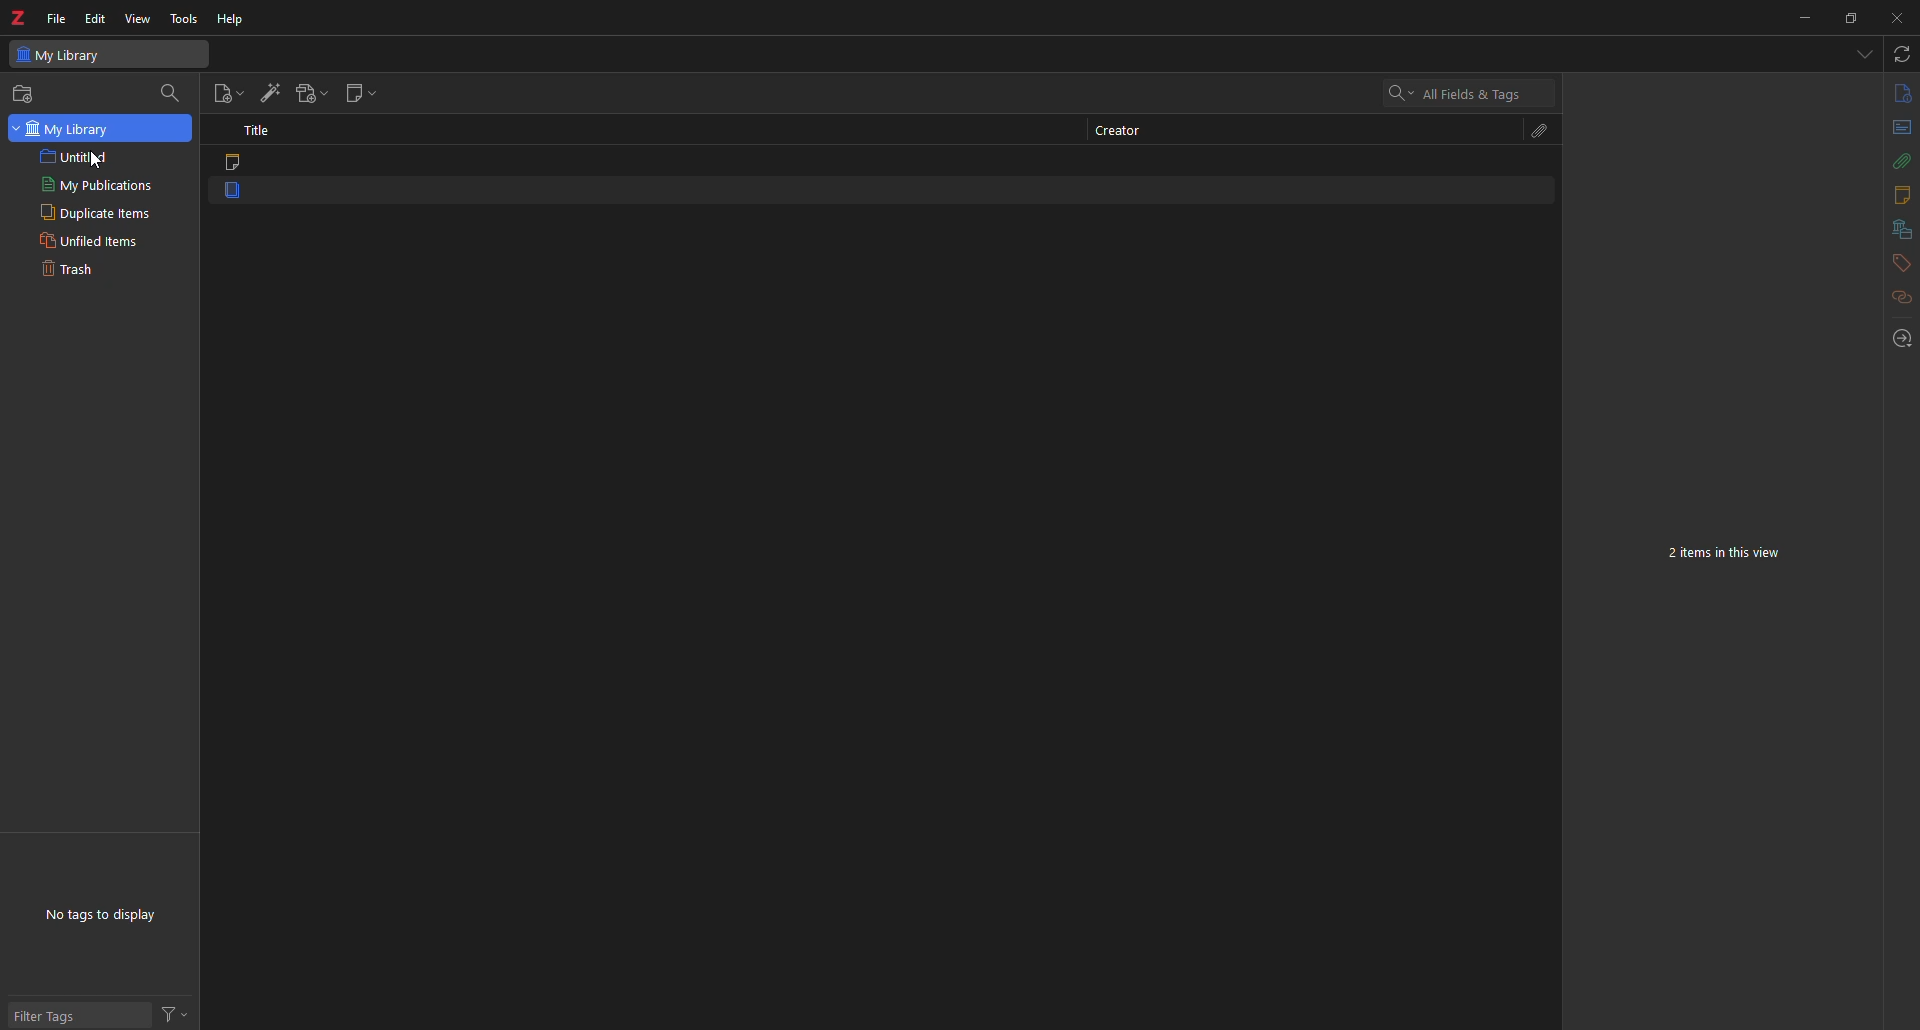 The height and width of the screenshot is (1030, 1920). I want to click on tags, so click(1900, 262).